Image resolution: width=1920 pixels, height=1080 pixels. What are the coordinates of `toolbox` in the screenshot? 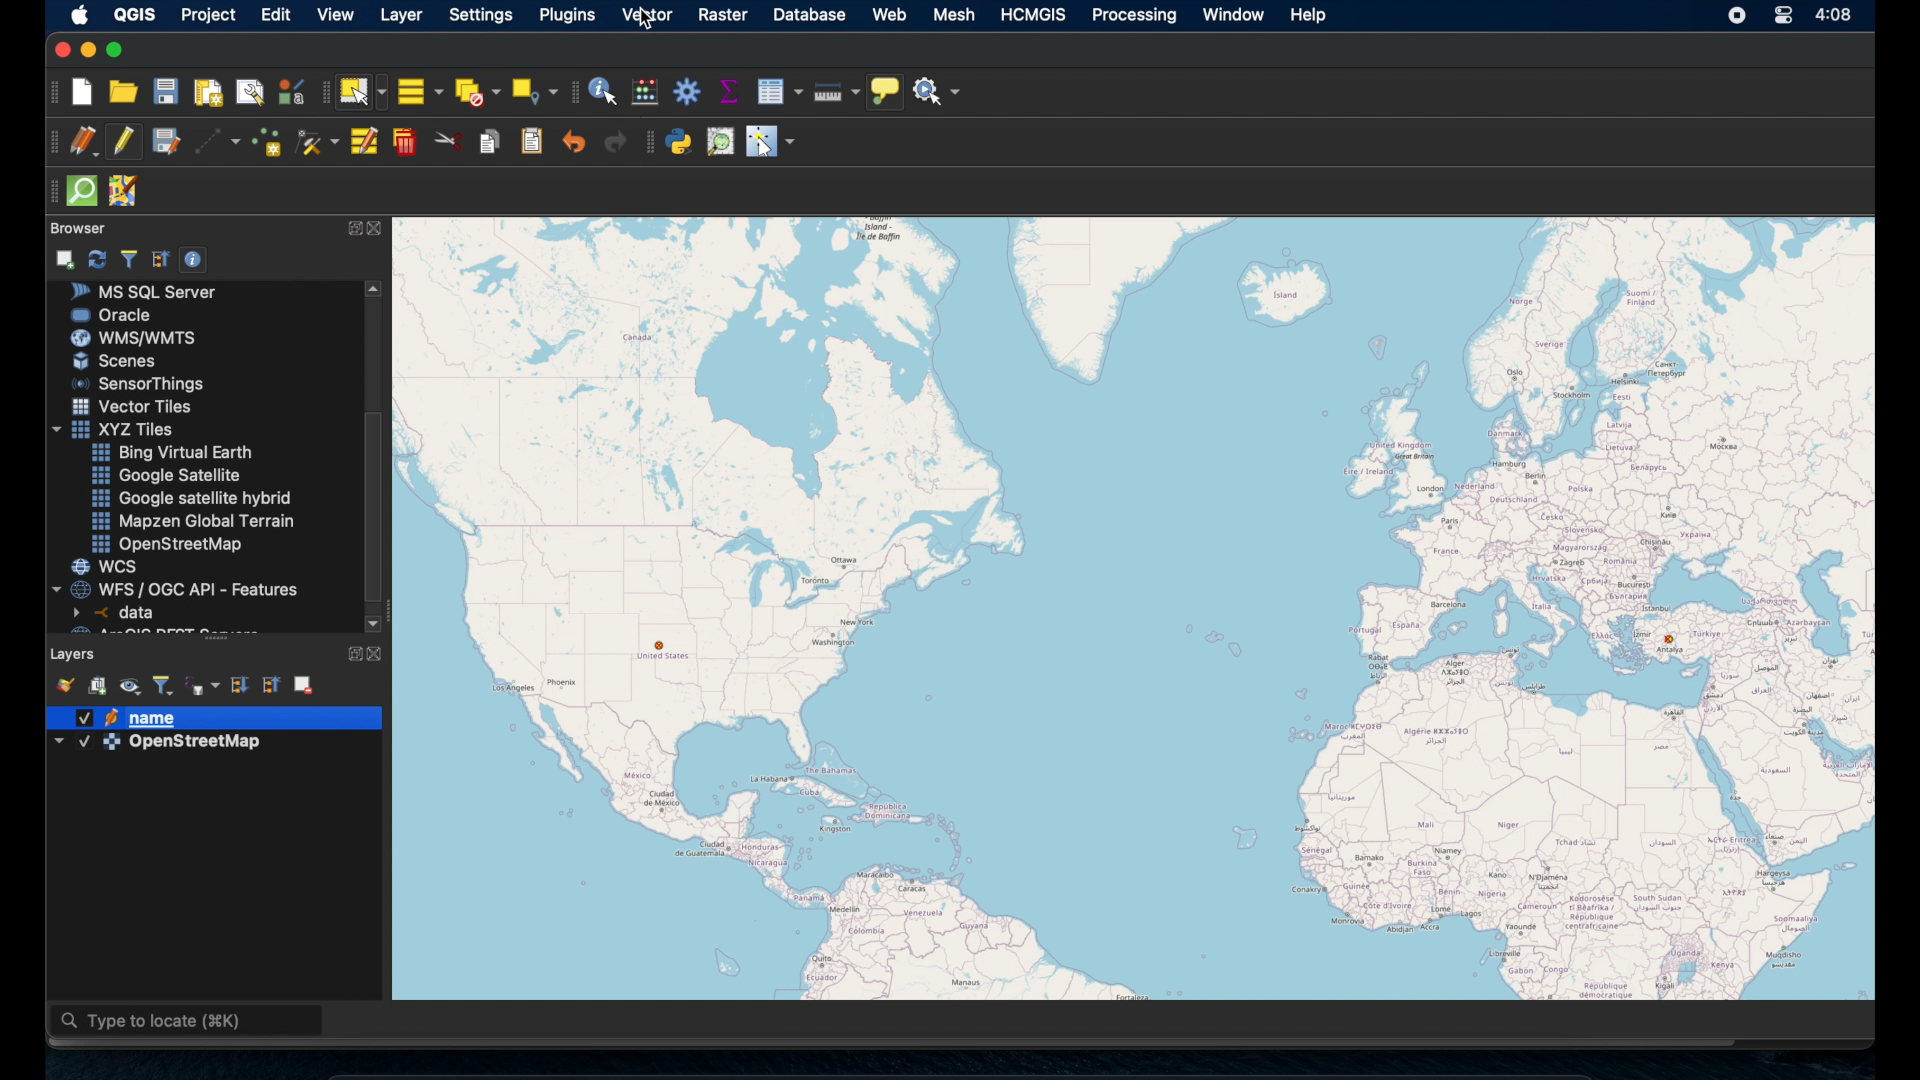 It's located at (687, 92).